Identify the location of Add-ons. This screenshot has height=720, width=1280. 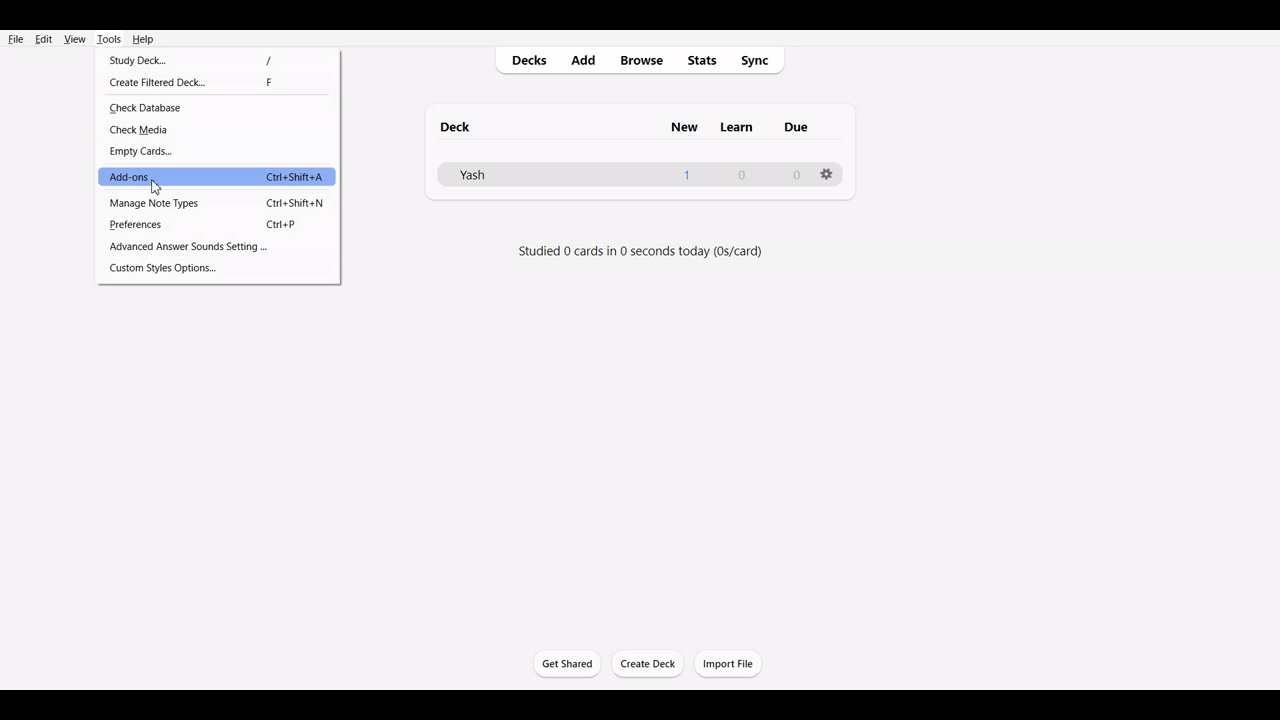
(218, 179).